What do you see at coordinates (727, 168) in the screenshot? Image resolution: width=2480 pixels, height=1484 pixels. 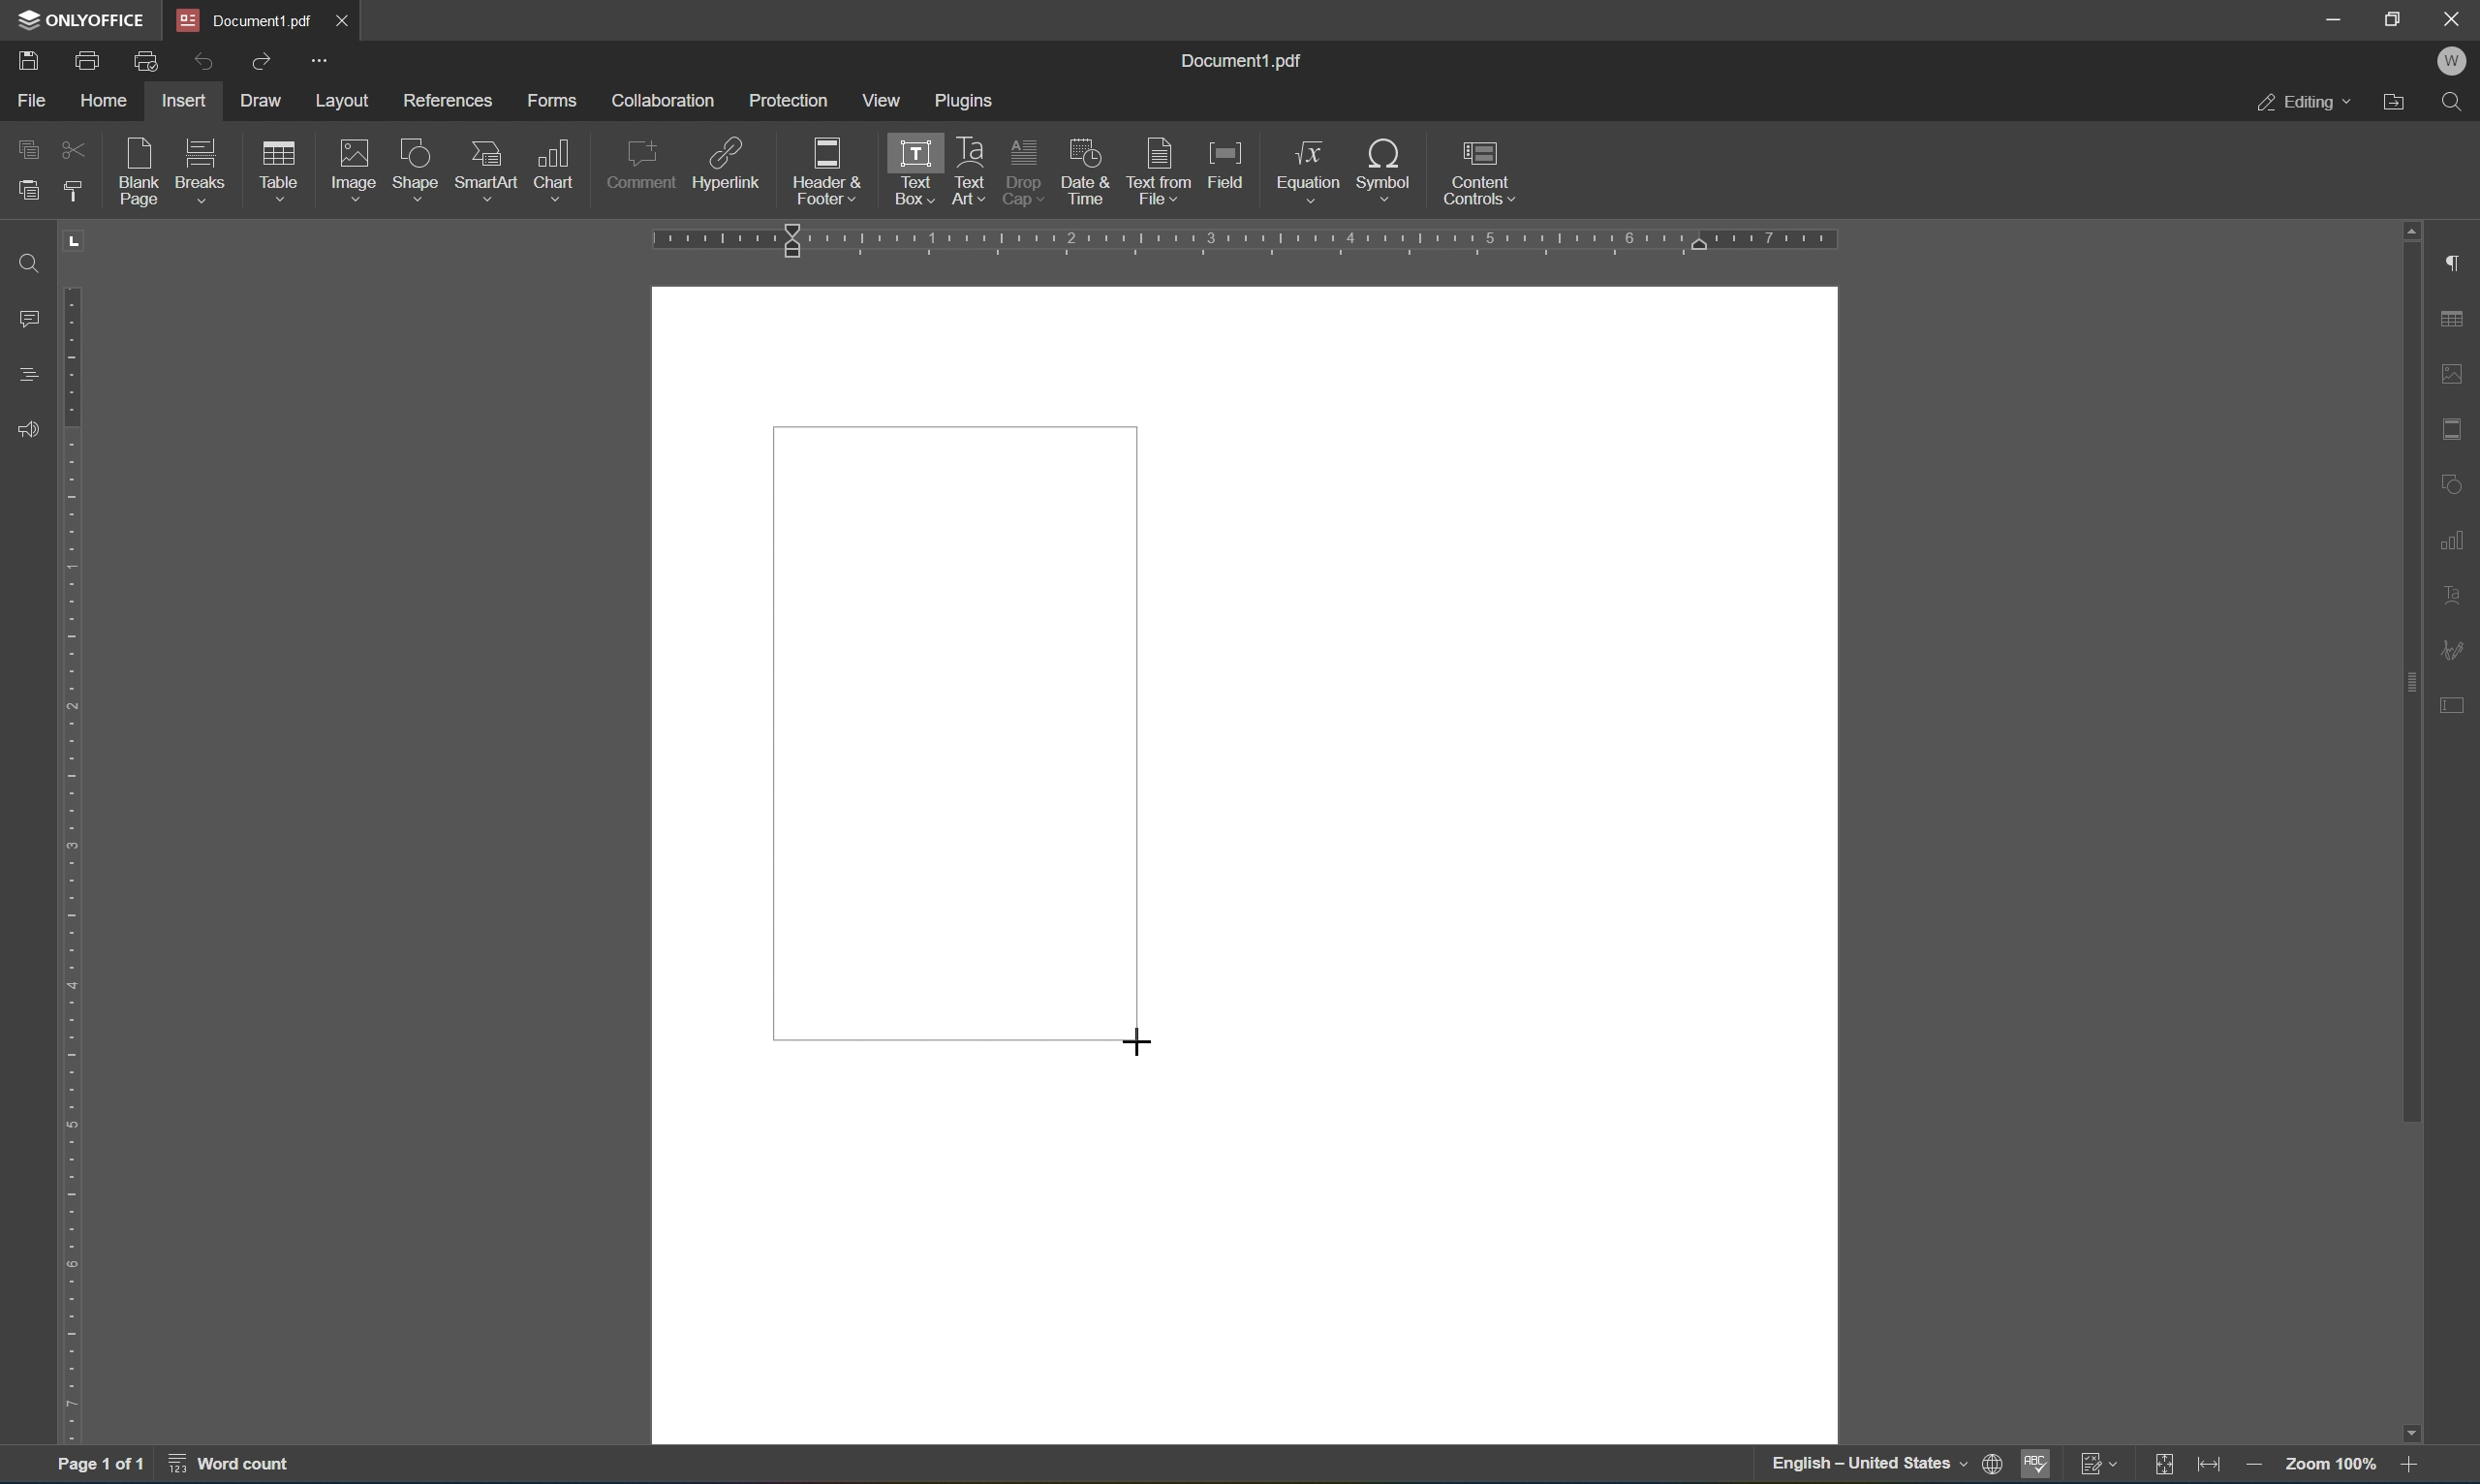 I see `hyperlink` at bounding box center [727, 168].